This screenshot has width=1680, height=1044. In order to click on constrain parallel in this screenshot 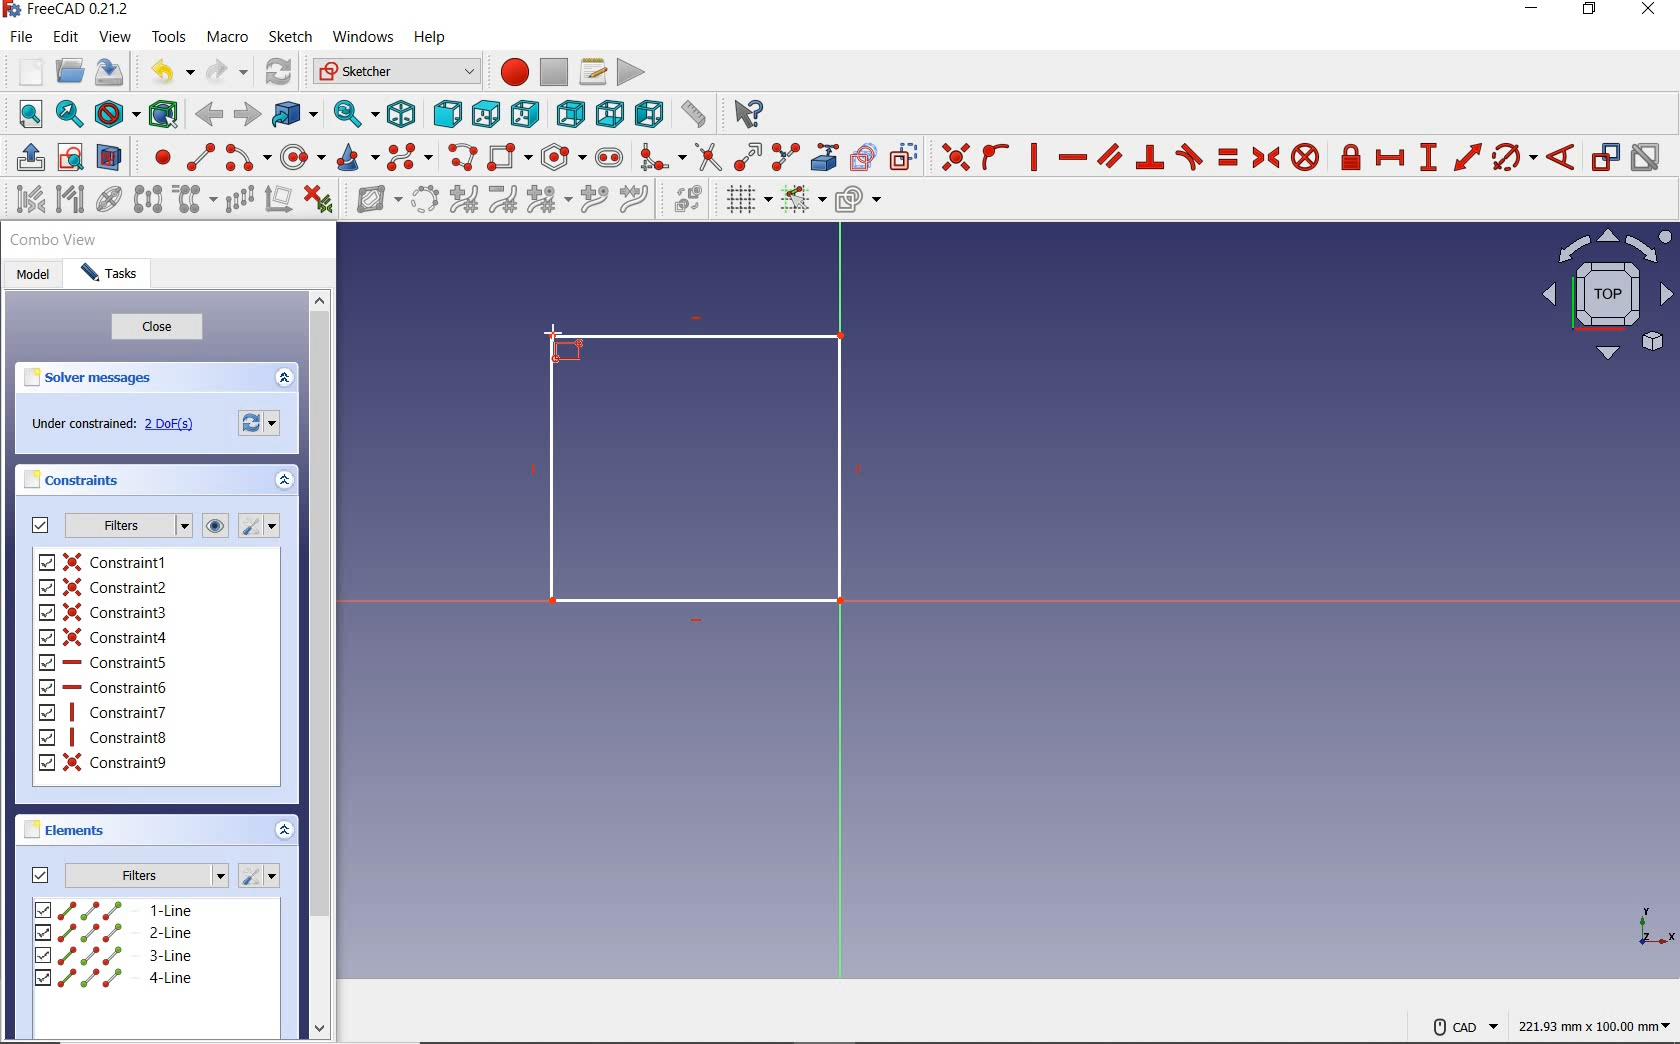, I will do `click(1110, 156)`.